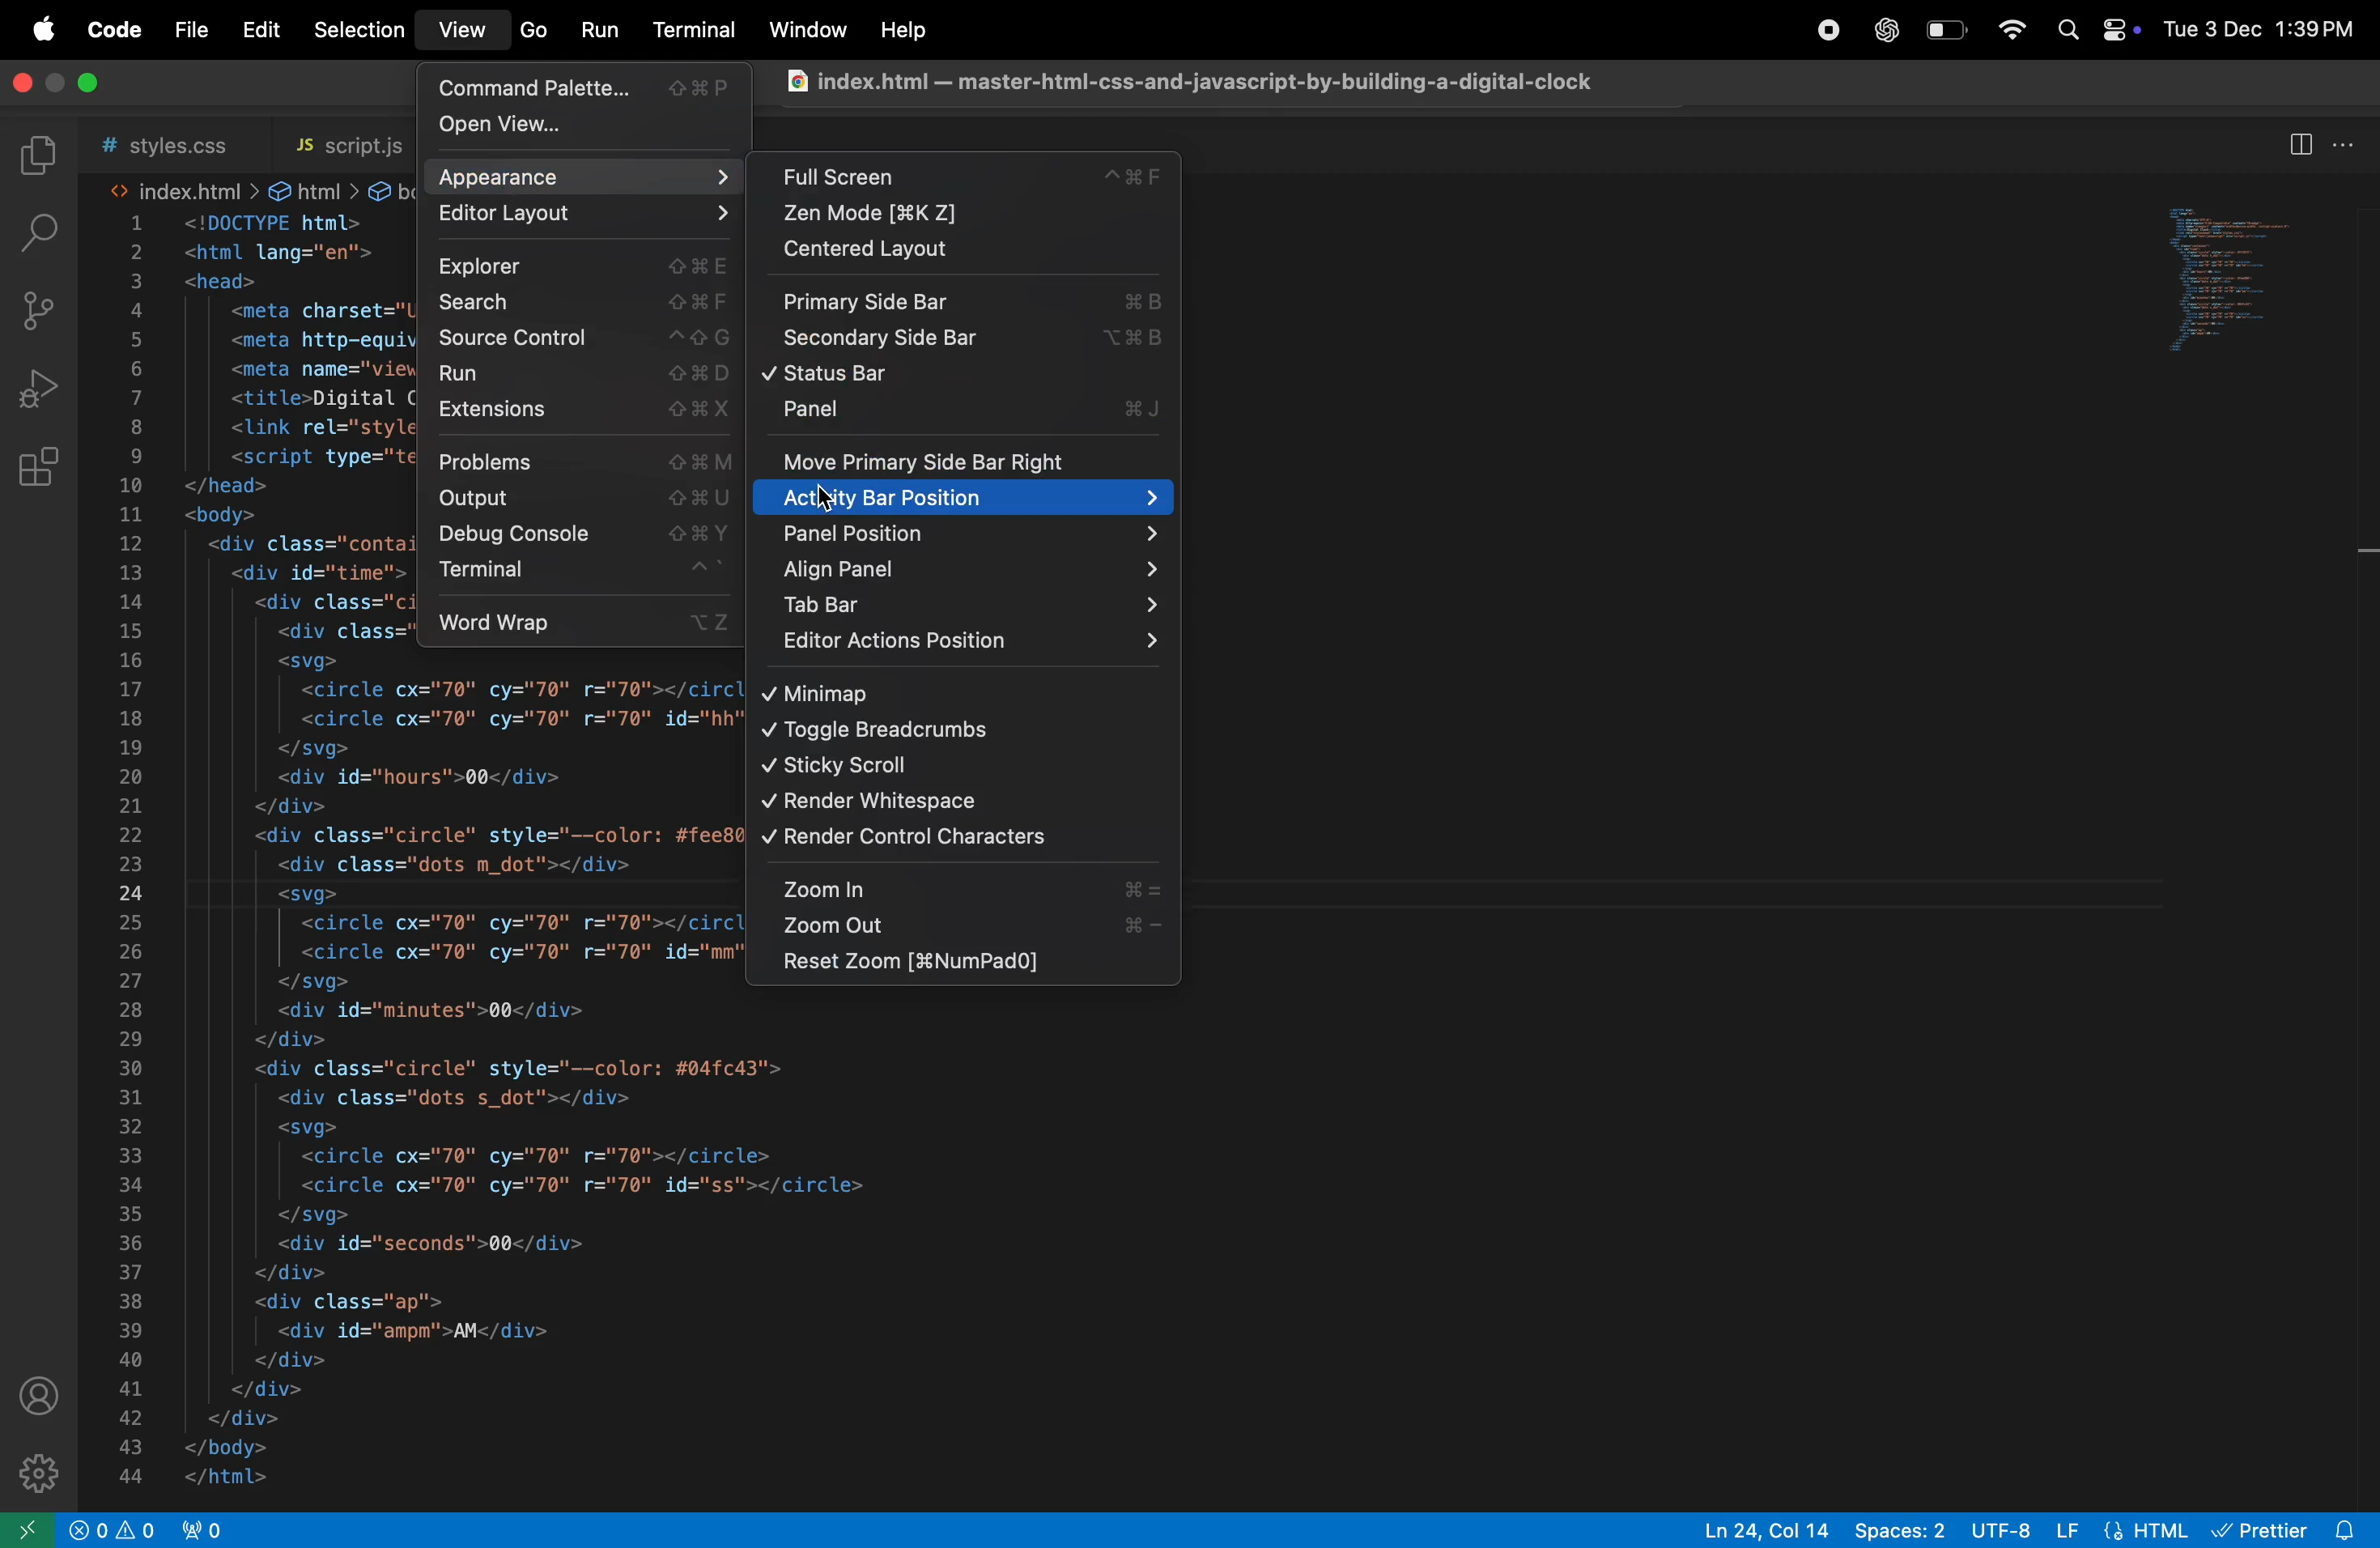 The height and width of the screenshot is (1548, 2380). Describe the element at coordinates (584, 268) in the screenshot. I see `explorer` at that location.